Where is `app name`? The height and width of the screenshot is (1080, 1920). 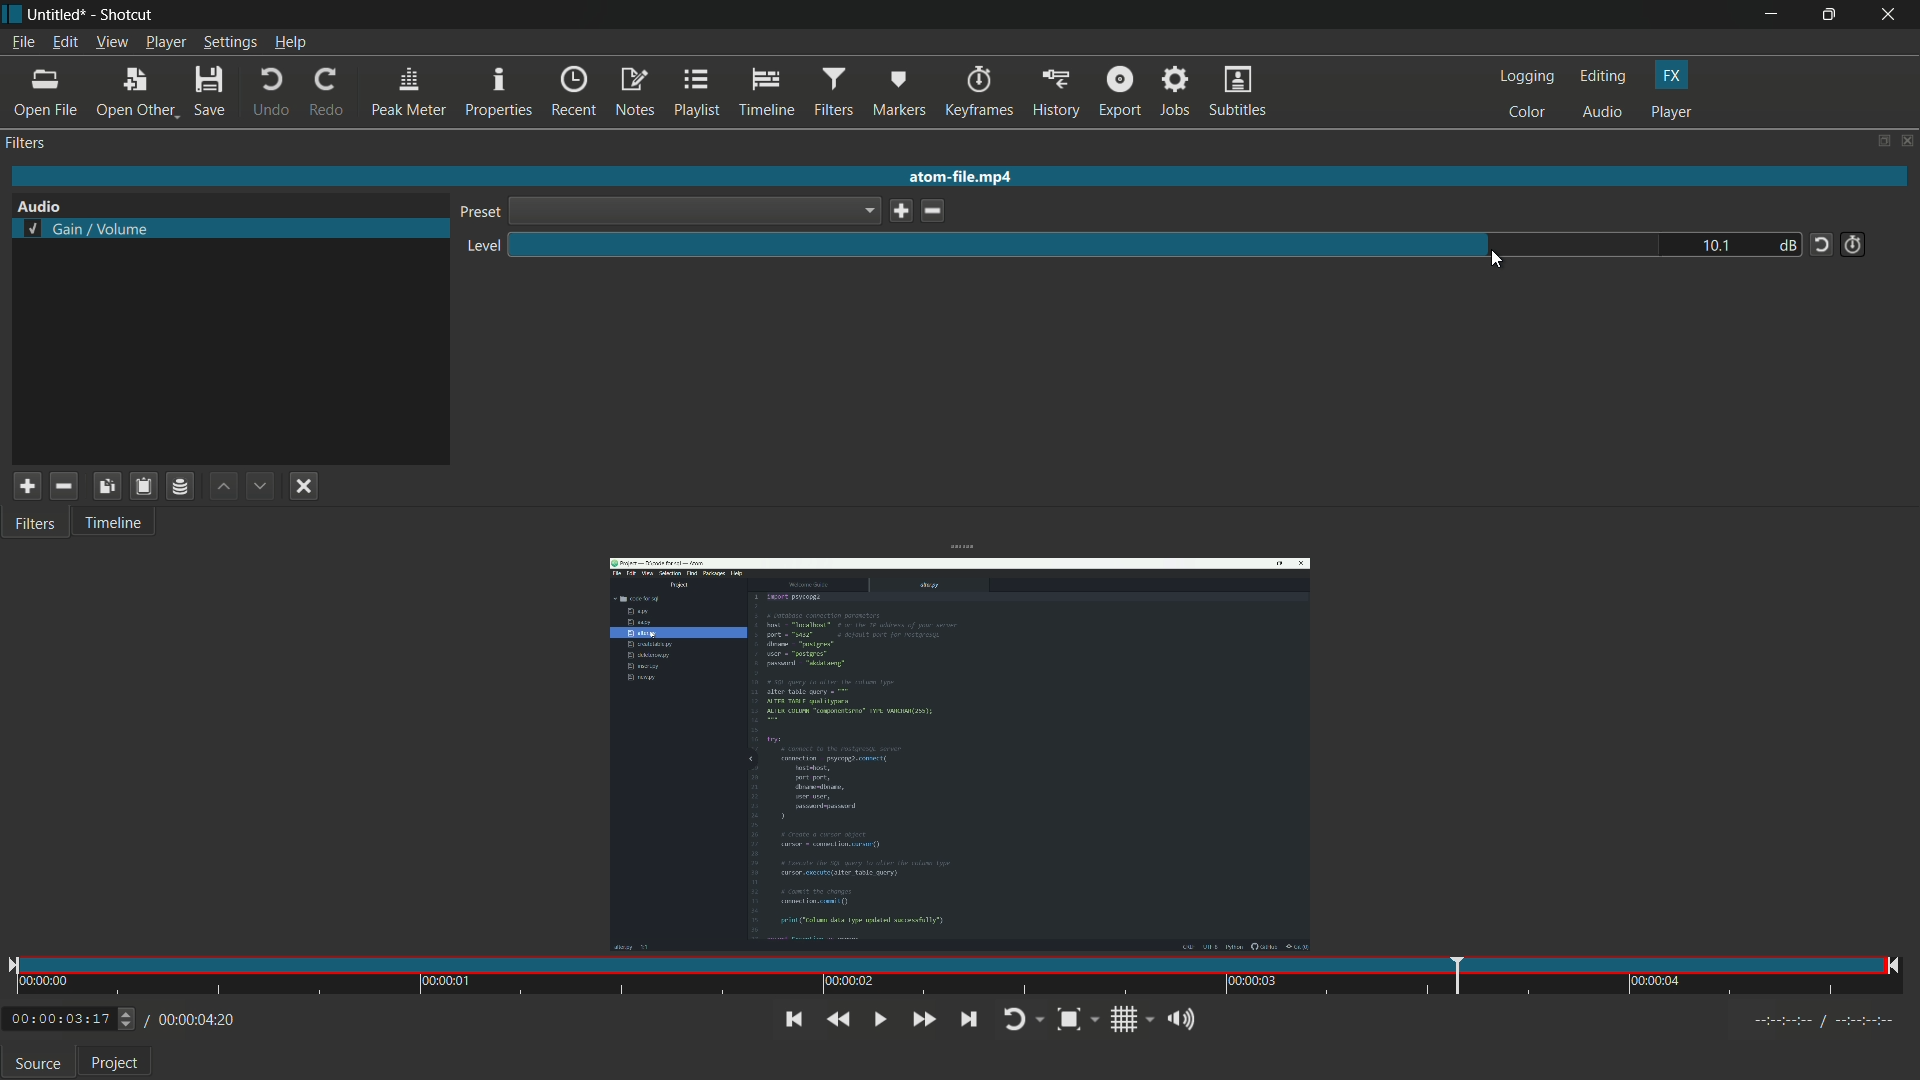 app name is located at coordinates (124, 15).